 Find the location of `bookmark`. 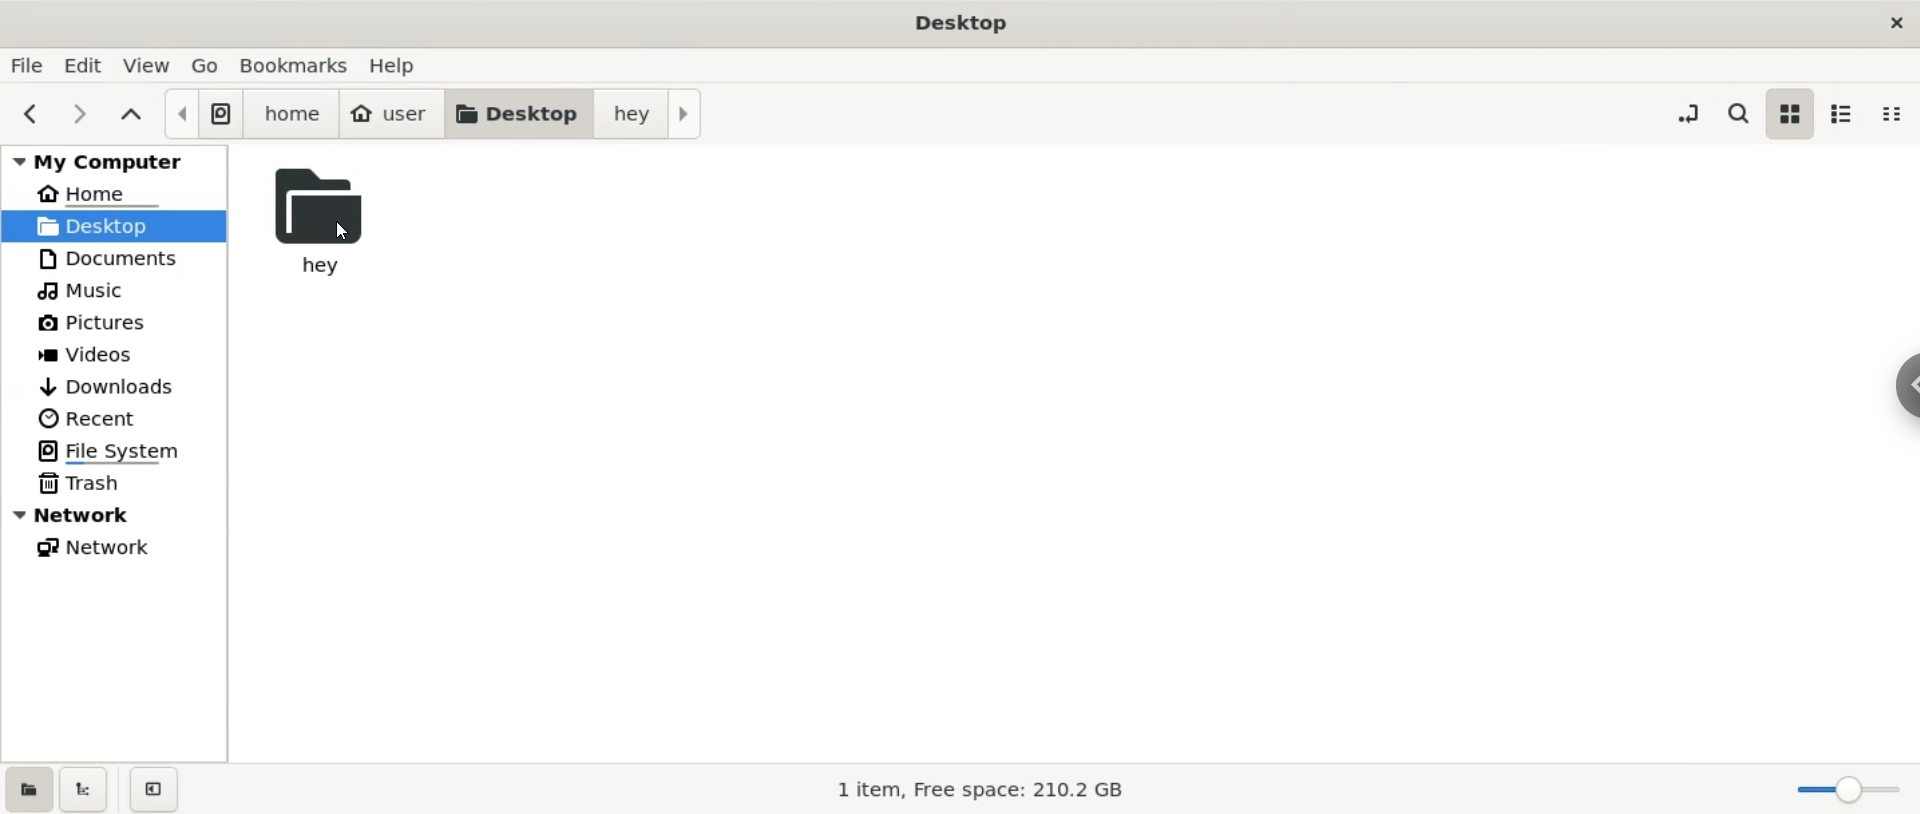

bookmark is located at coordinates (296, 65).